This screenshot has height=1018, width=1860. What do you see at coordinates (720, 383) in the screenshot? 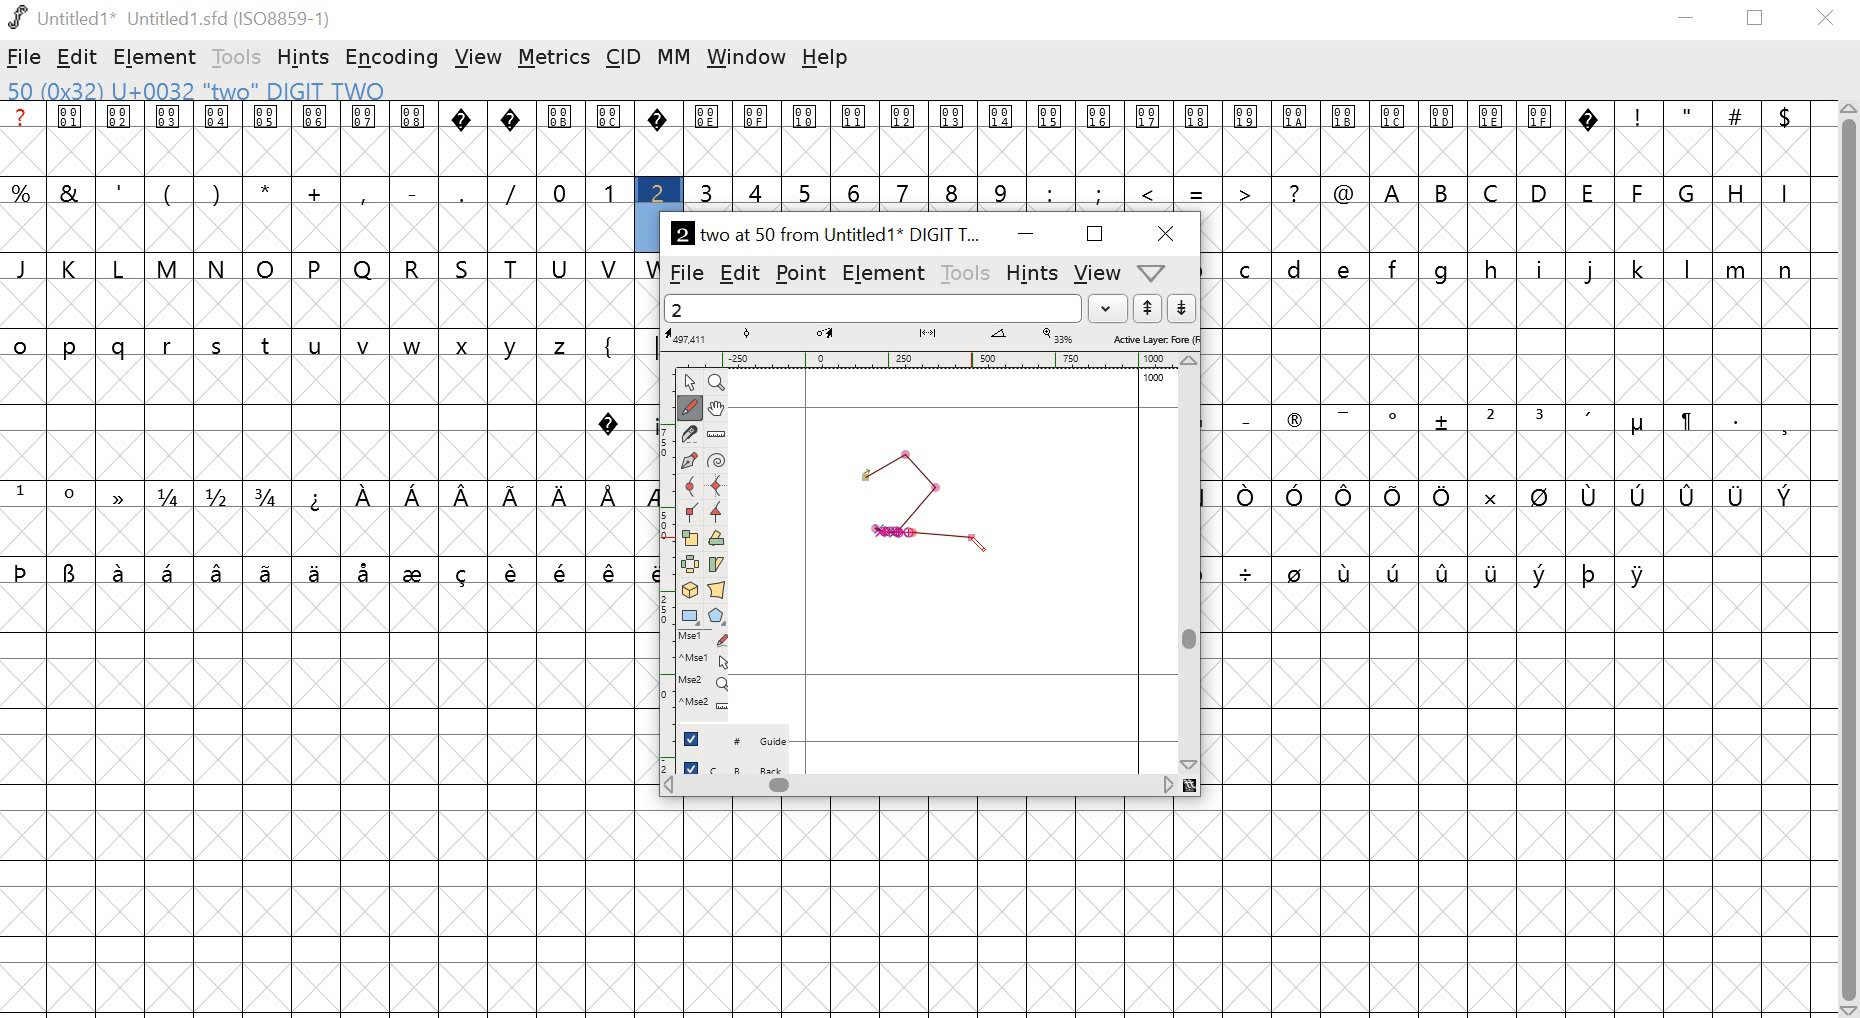
I see `zoom` at bounding box center [720, 383].